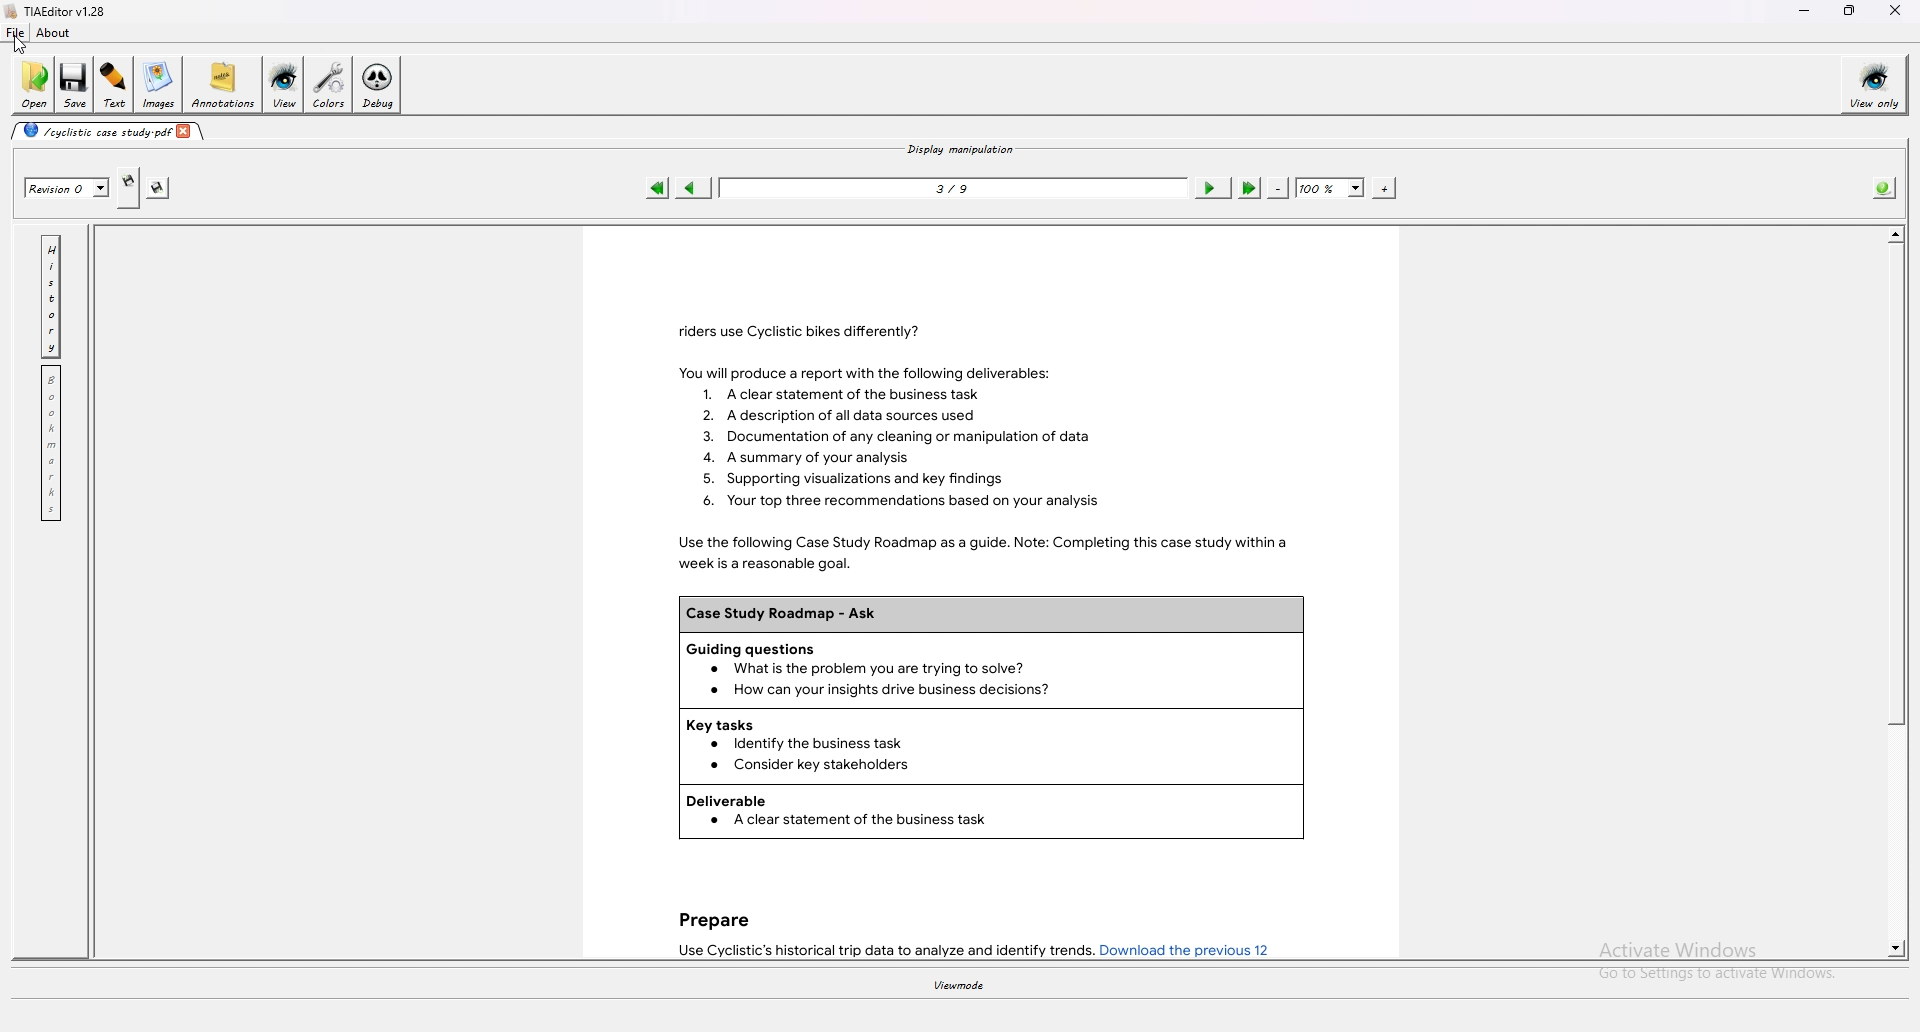  Describe the element at coordinates (156, 188) in the screenshot. I see `save this revision` at that location.